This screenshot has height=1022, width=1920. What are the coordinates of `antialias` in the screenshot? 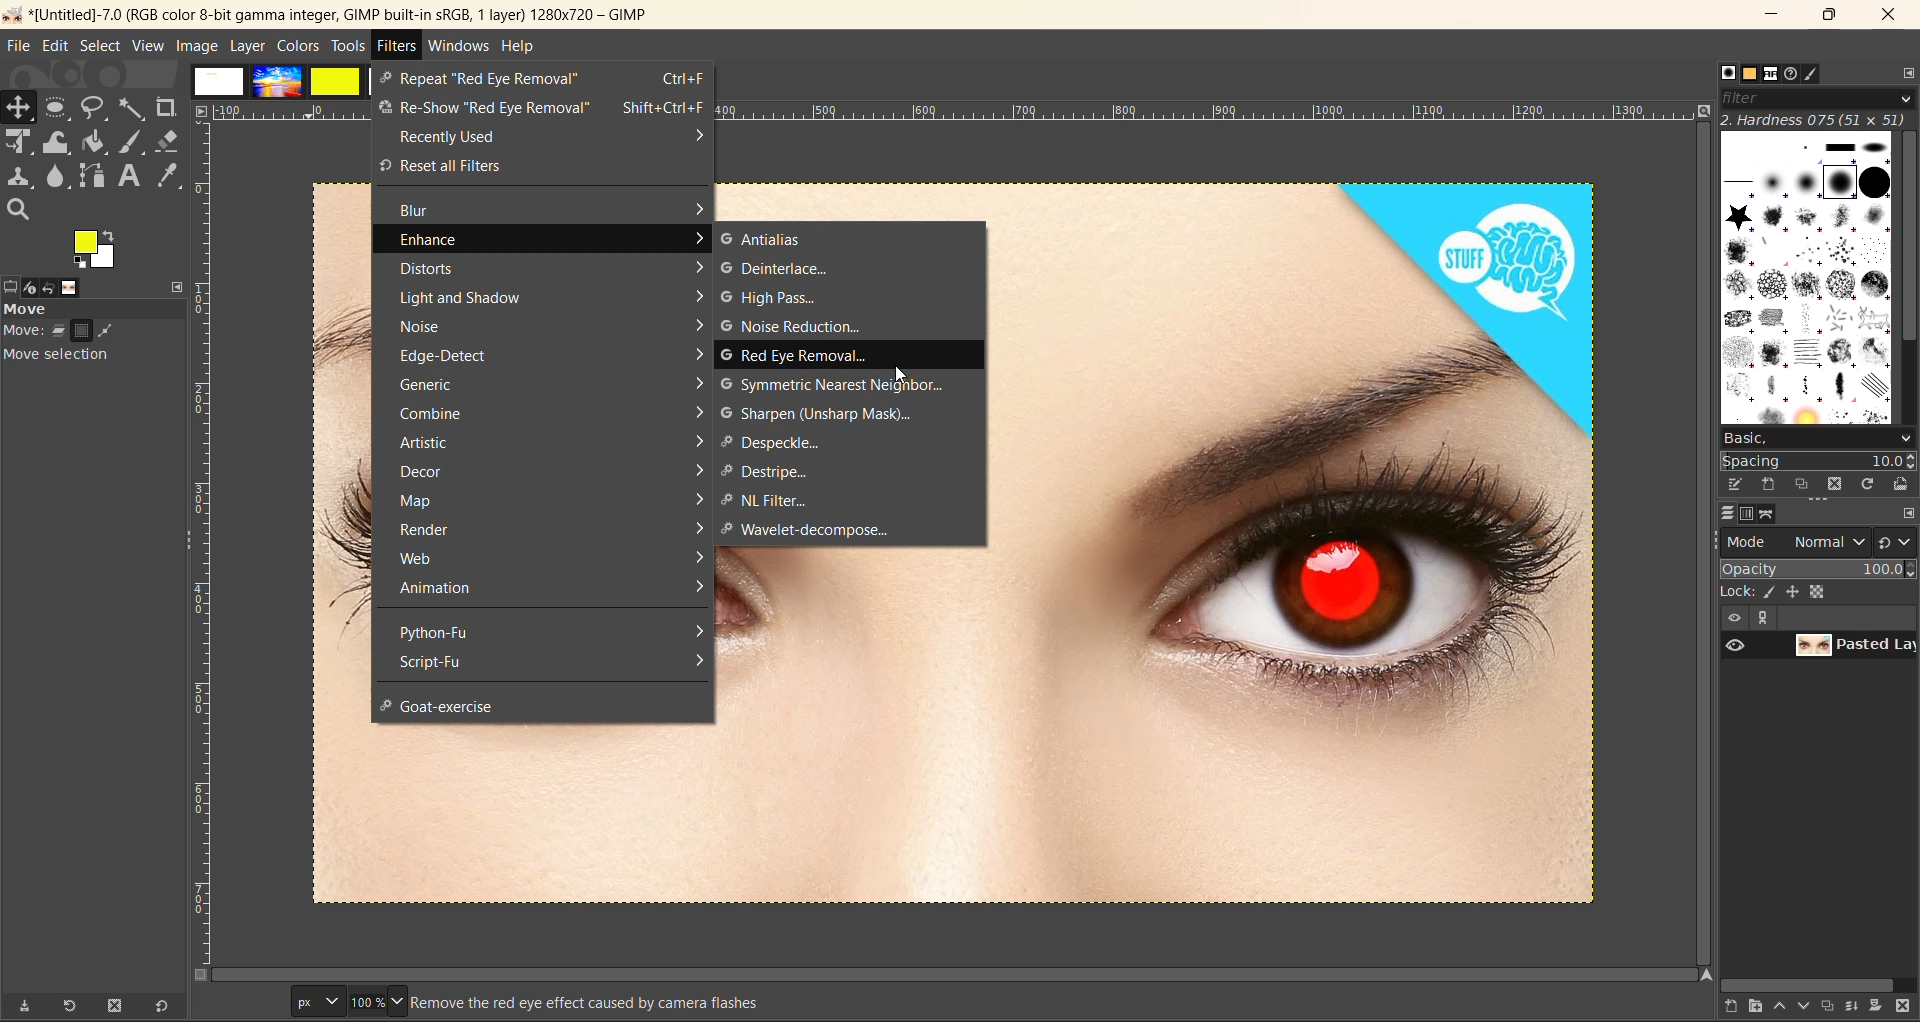 It's located at (768, 241).